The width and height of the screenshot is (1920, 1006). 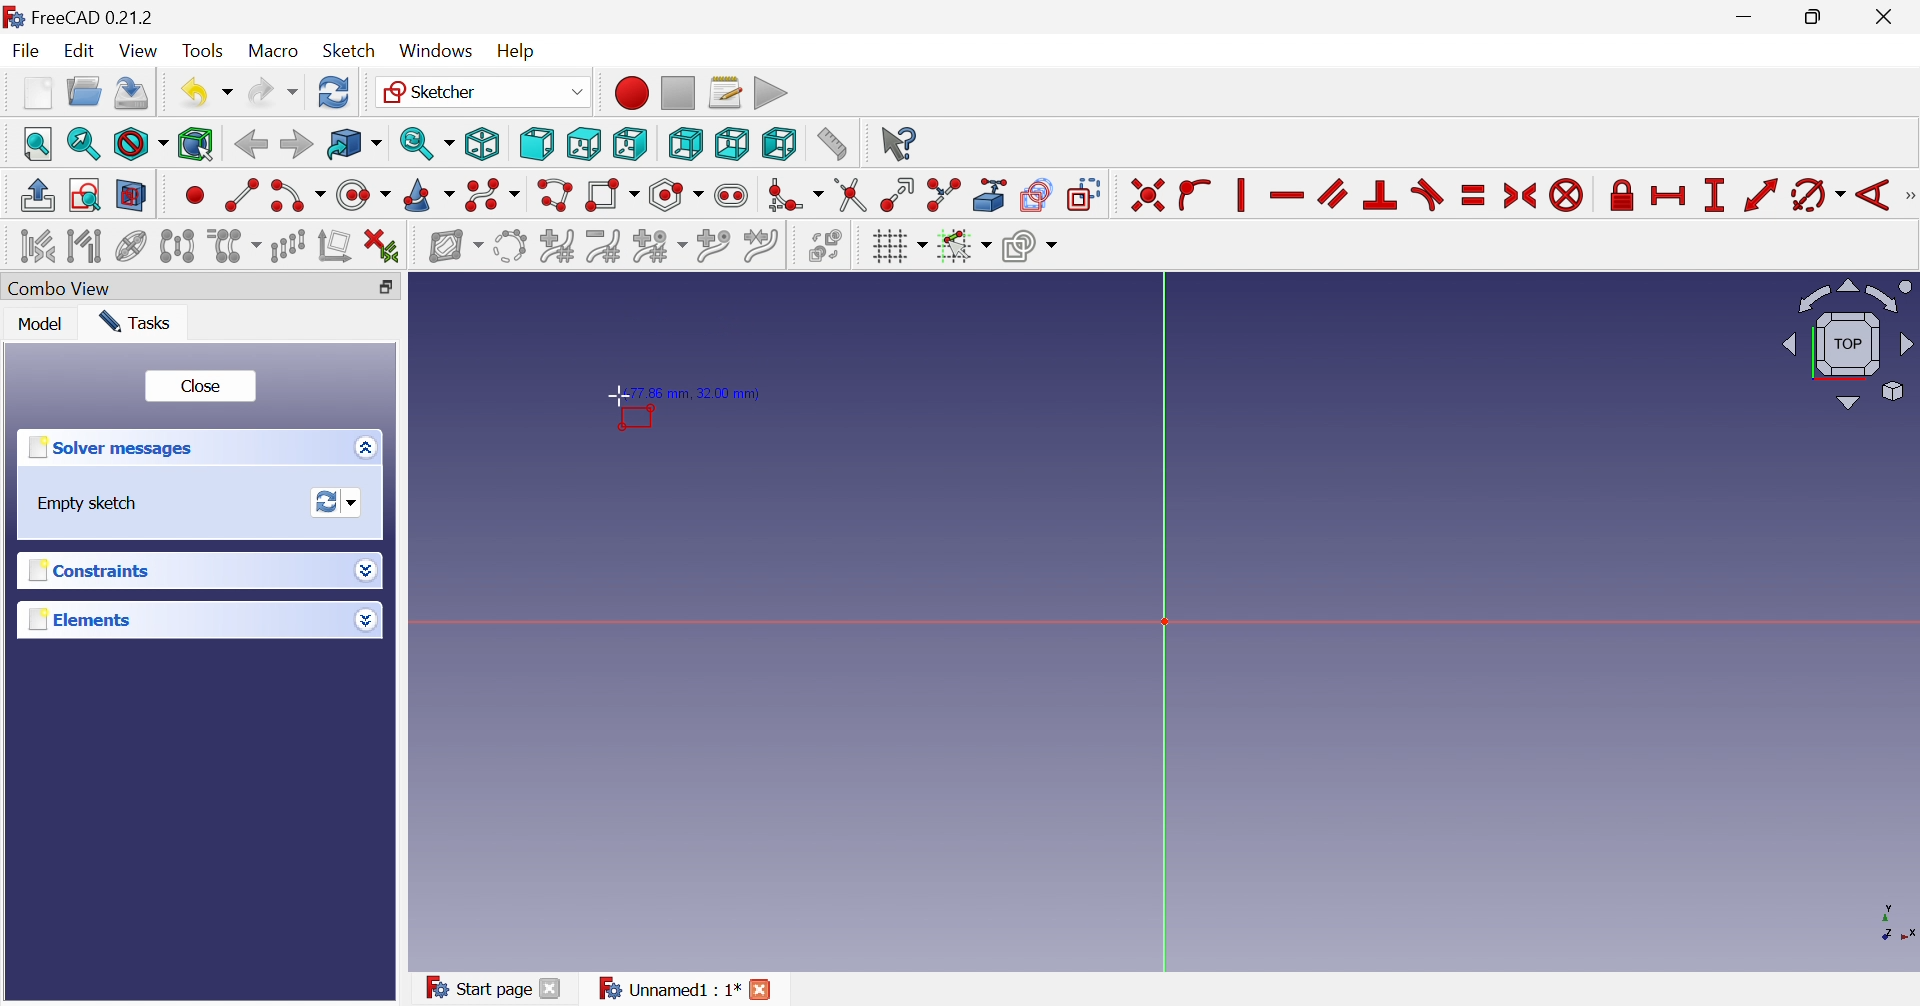 I want to click on Toggle grid, so click(x=899, y=247).